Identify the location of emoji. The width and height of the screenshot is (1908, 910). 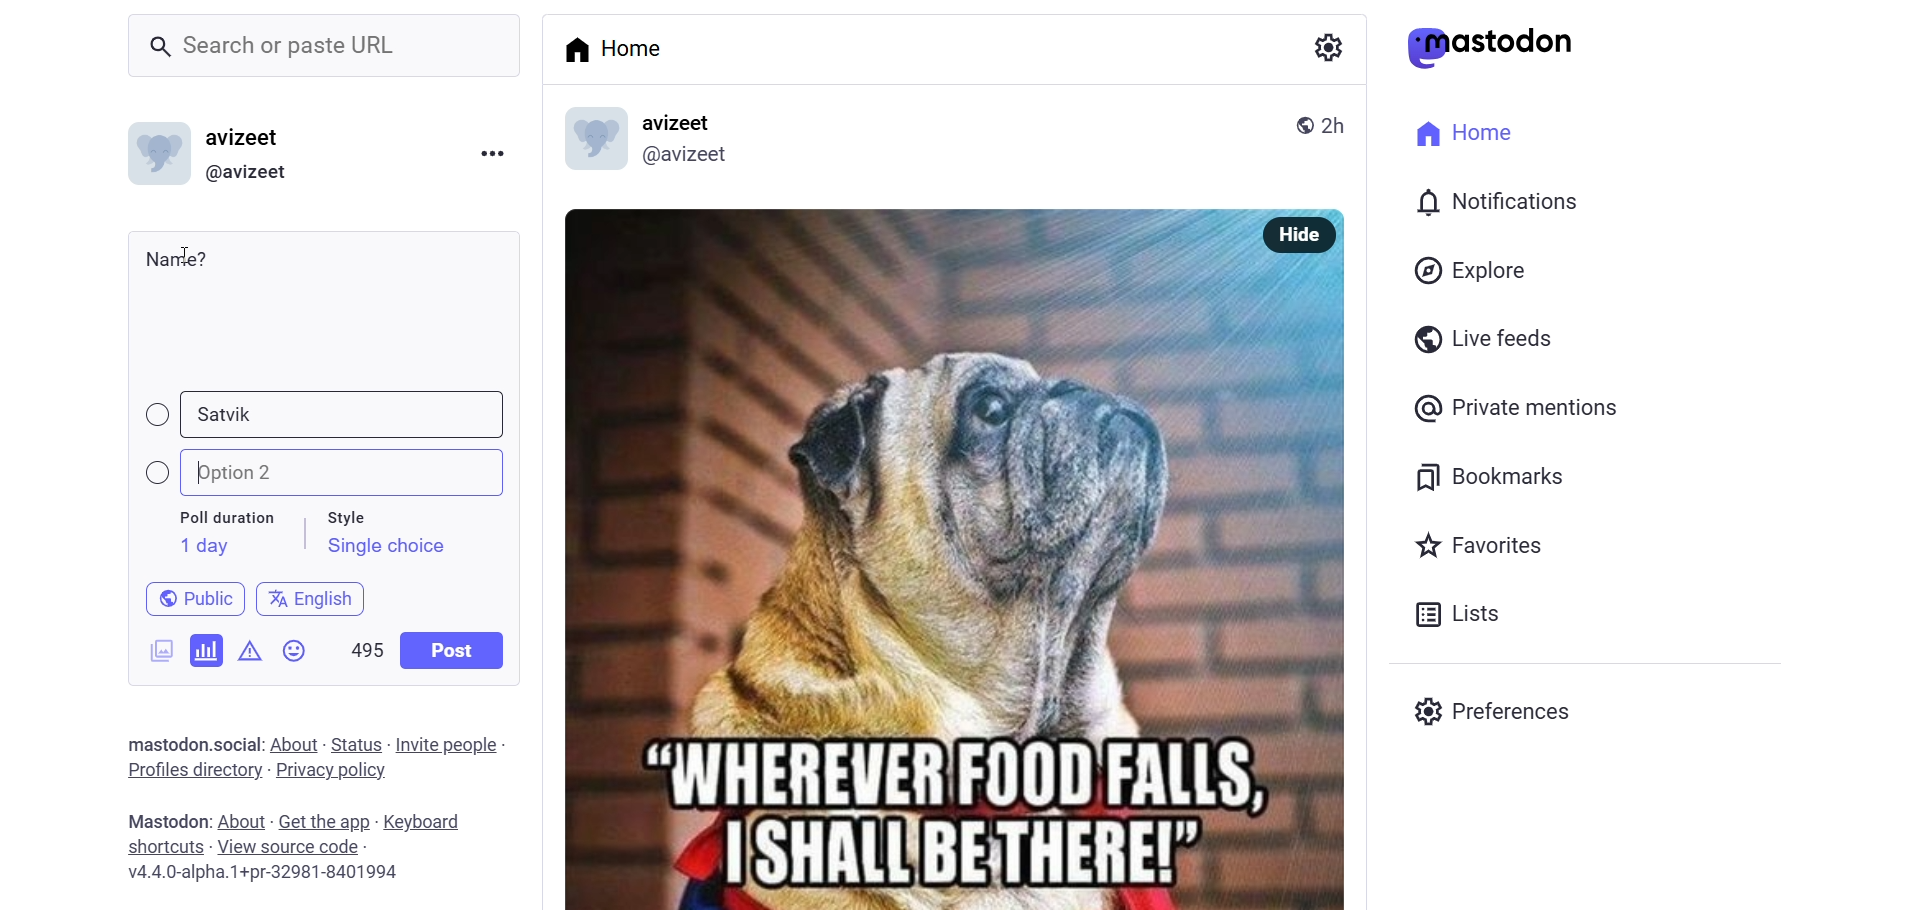
(296, 655).